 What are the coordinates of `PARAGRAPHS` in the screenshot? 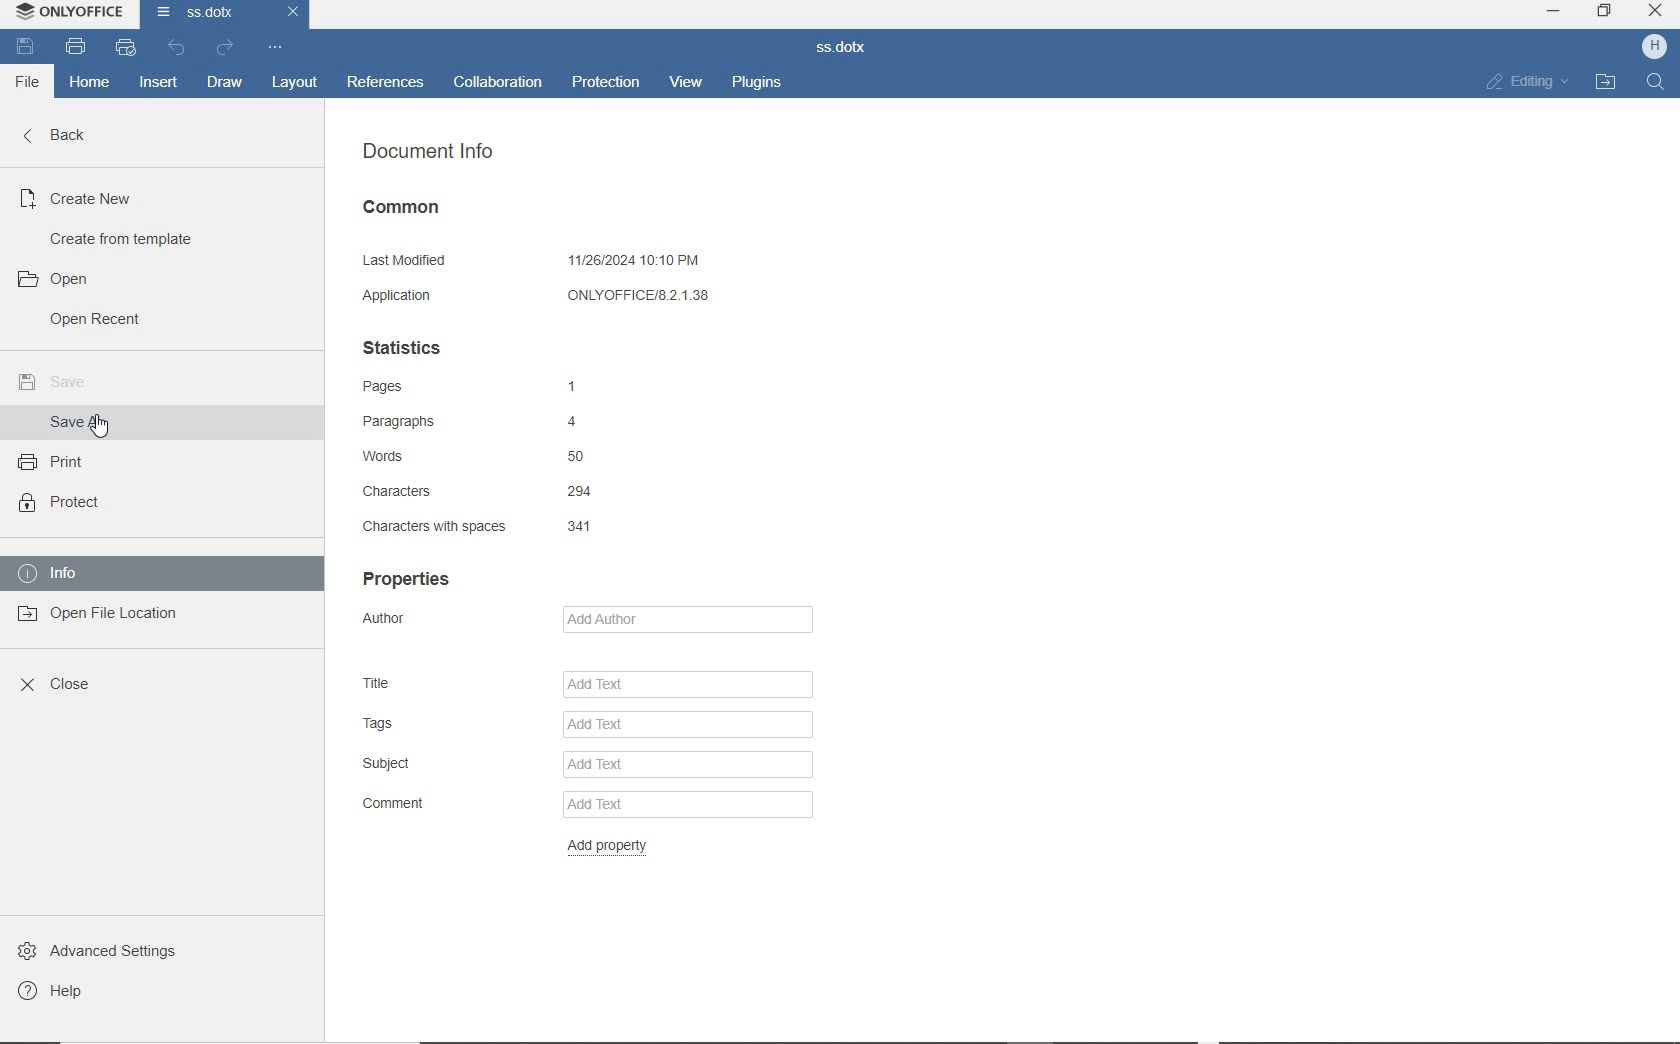 It's located at (478, 421).